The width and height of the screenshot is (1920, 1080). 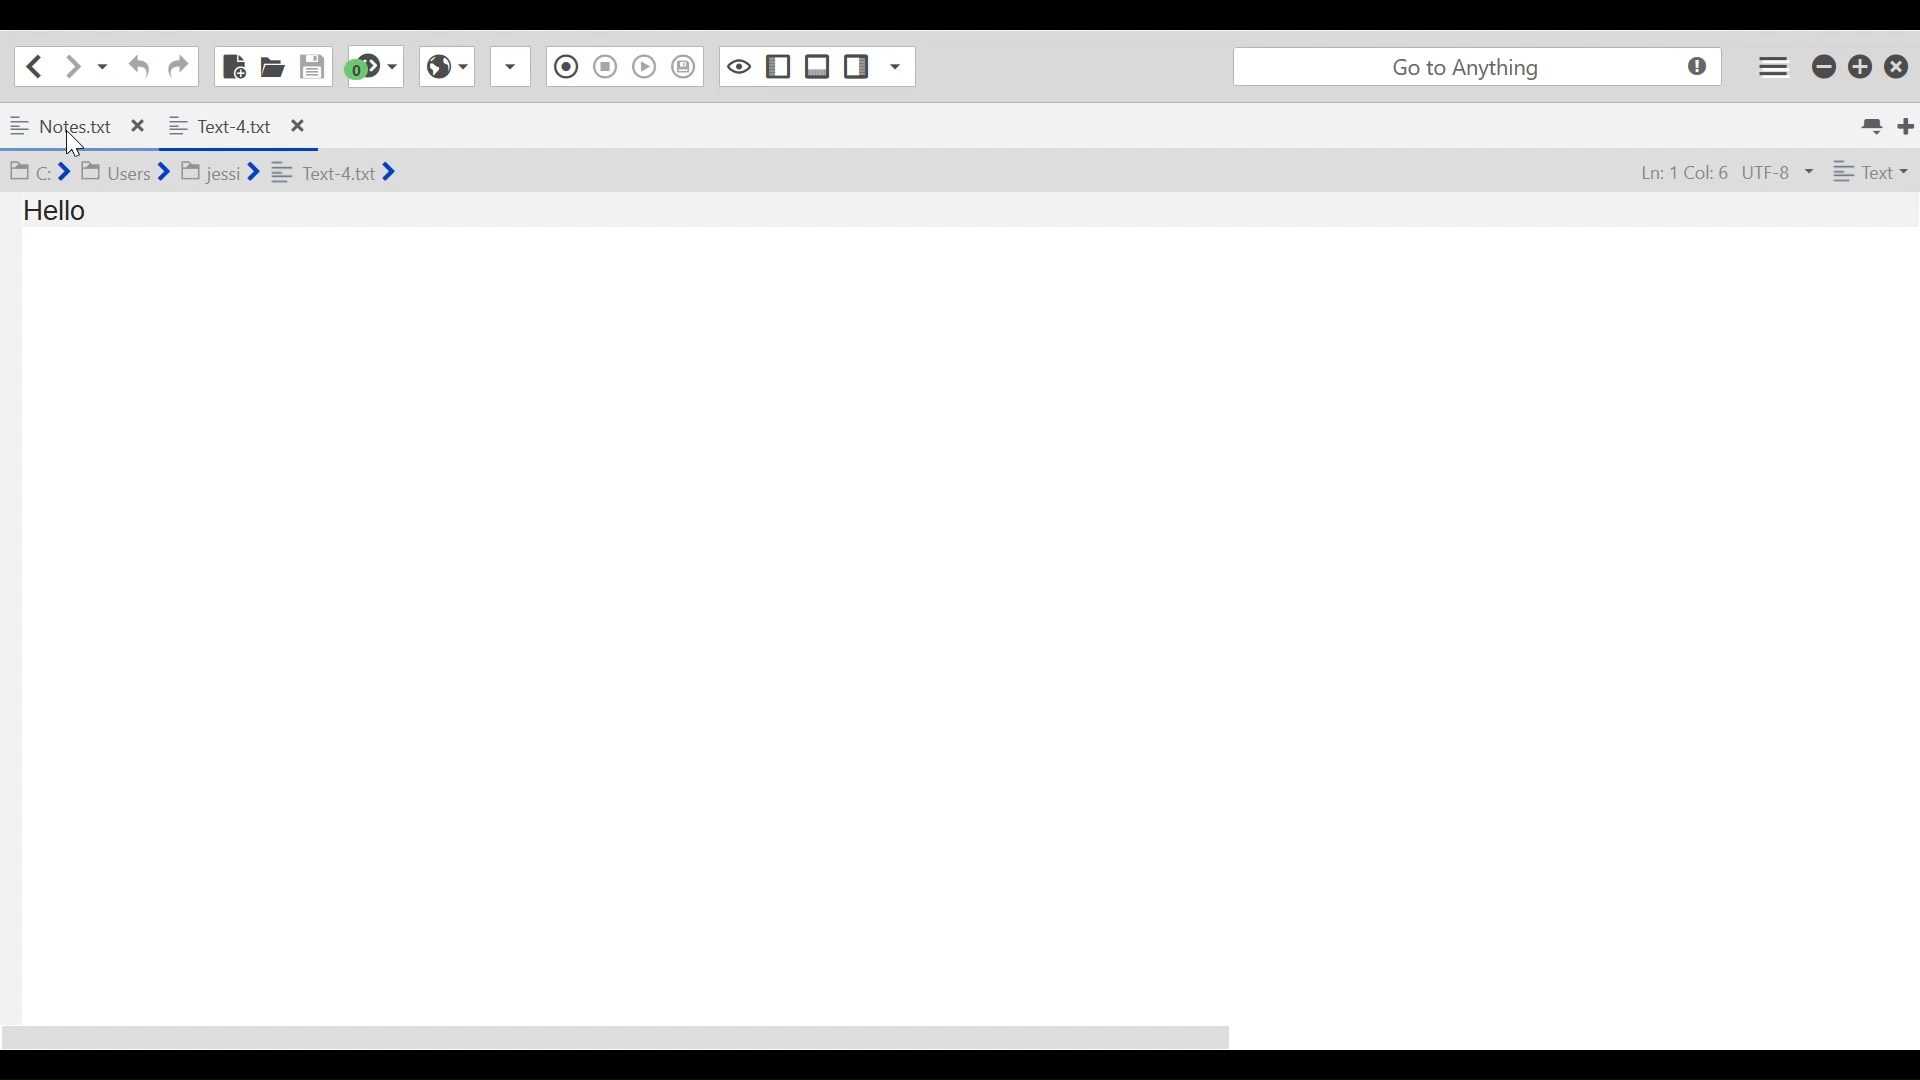 I want to click on Play Last Macro, so click(x=645, y=69).